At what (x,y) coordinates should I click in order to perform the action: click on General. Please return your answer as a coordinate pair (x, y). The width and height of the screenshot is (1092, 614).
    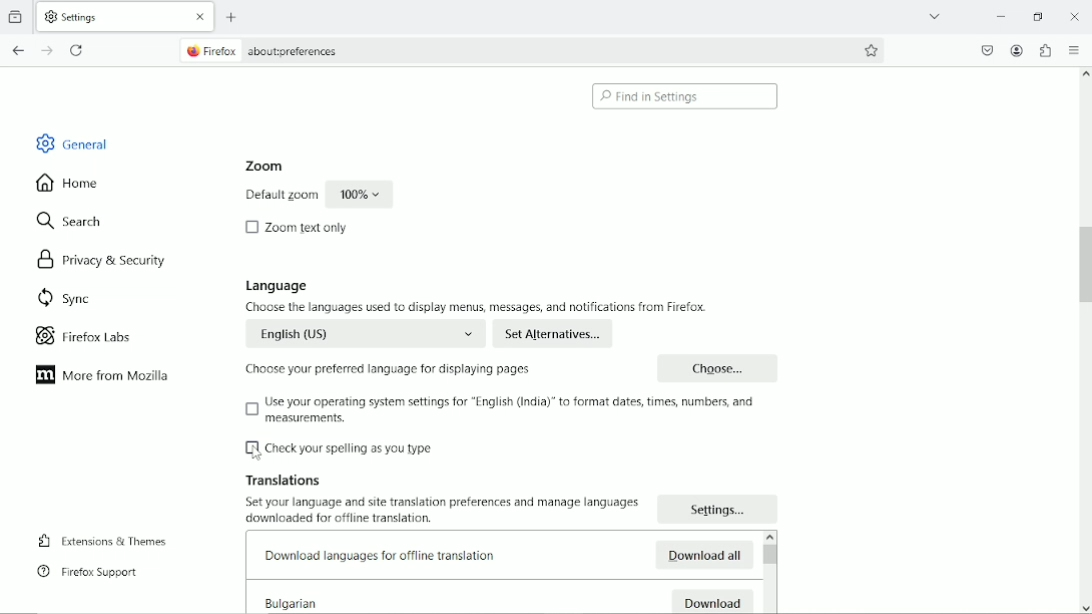
    Looking at the image, I should click on (72, 142).